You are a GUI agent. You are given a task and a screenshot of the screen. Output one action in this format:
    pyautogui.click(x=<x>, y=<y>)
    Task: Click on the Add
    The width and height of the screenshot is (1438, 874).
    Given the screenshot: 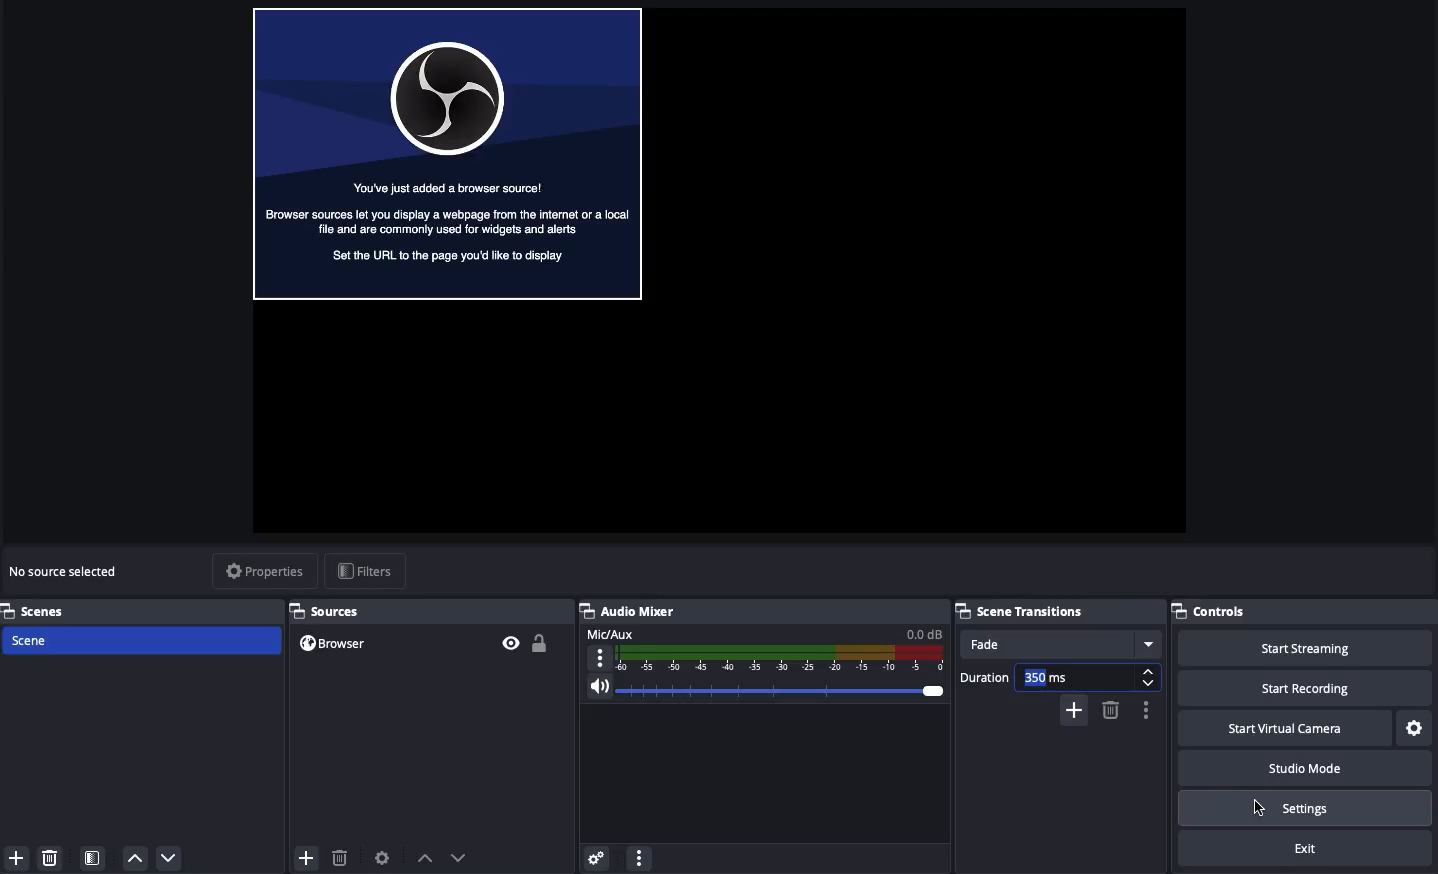 What is the action you would take?
    pyautogui.click(x=16, y=858)
    